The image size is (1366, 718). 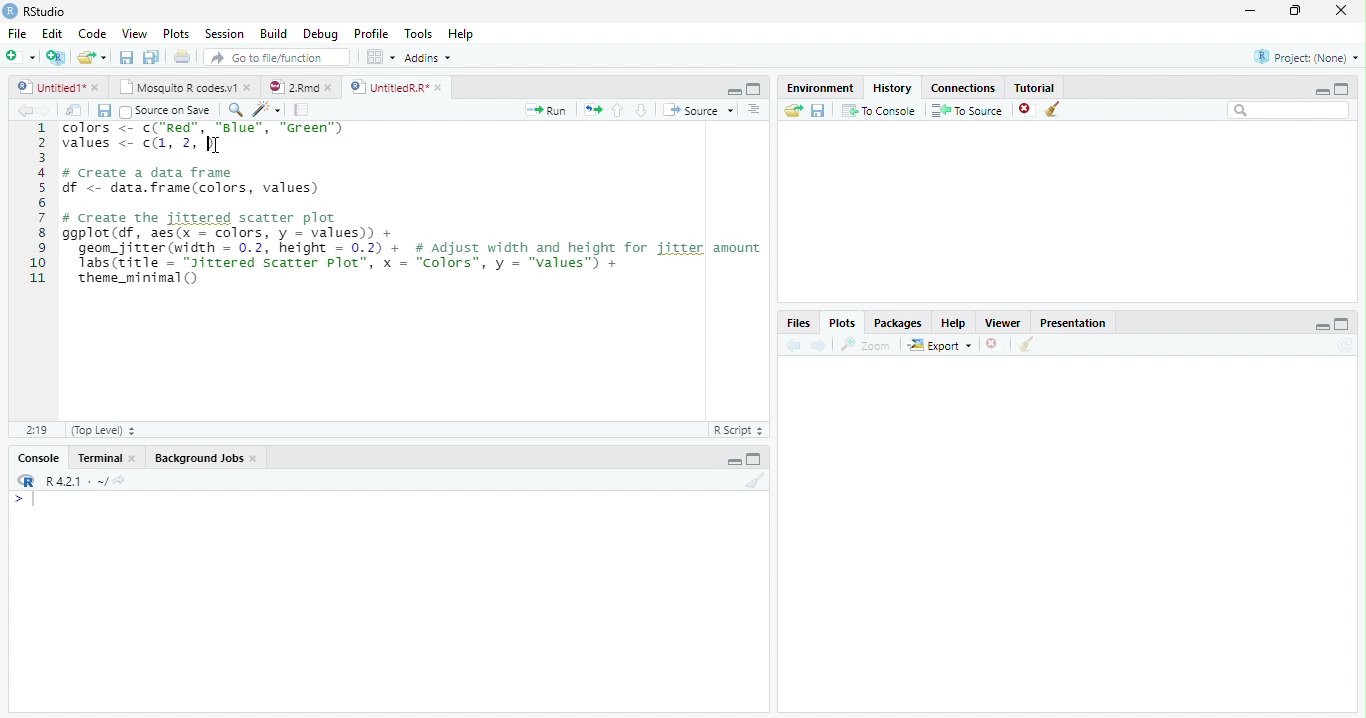 I want to click on 1:1, so click(x=36, y=430).